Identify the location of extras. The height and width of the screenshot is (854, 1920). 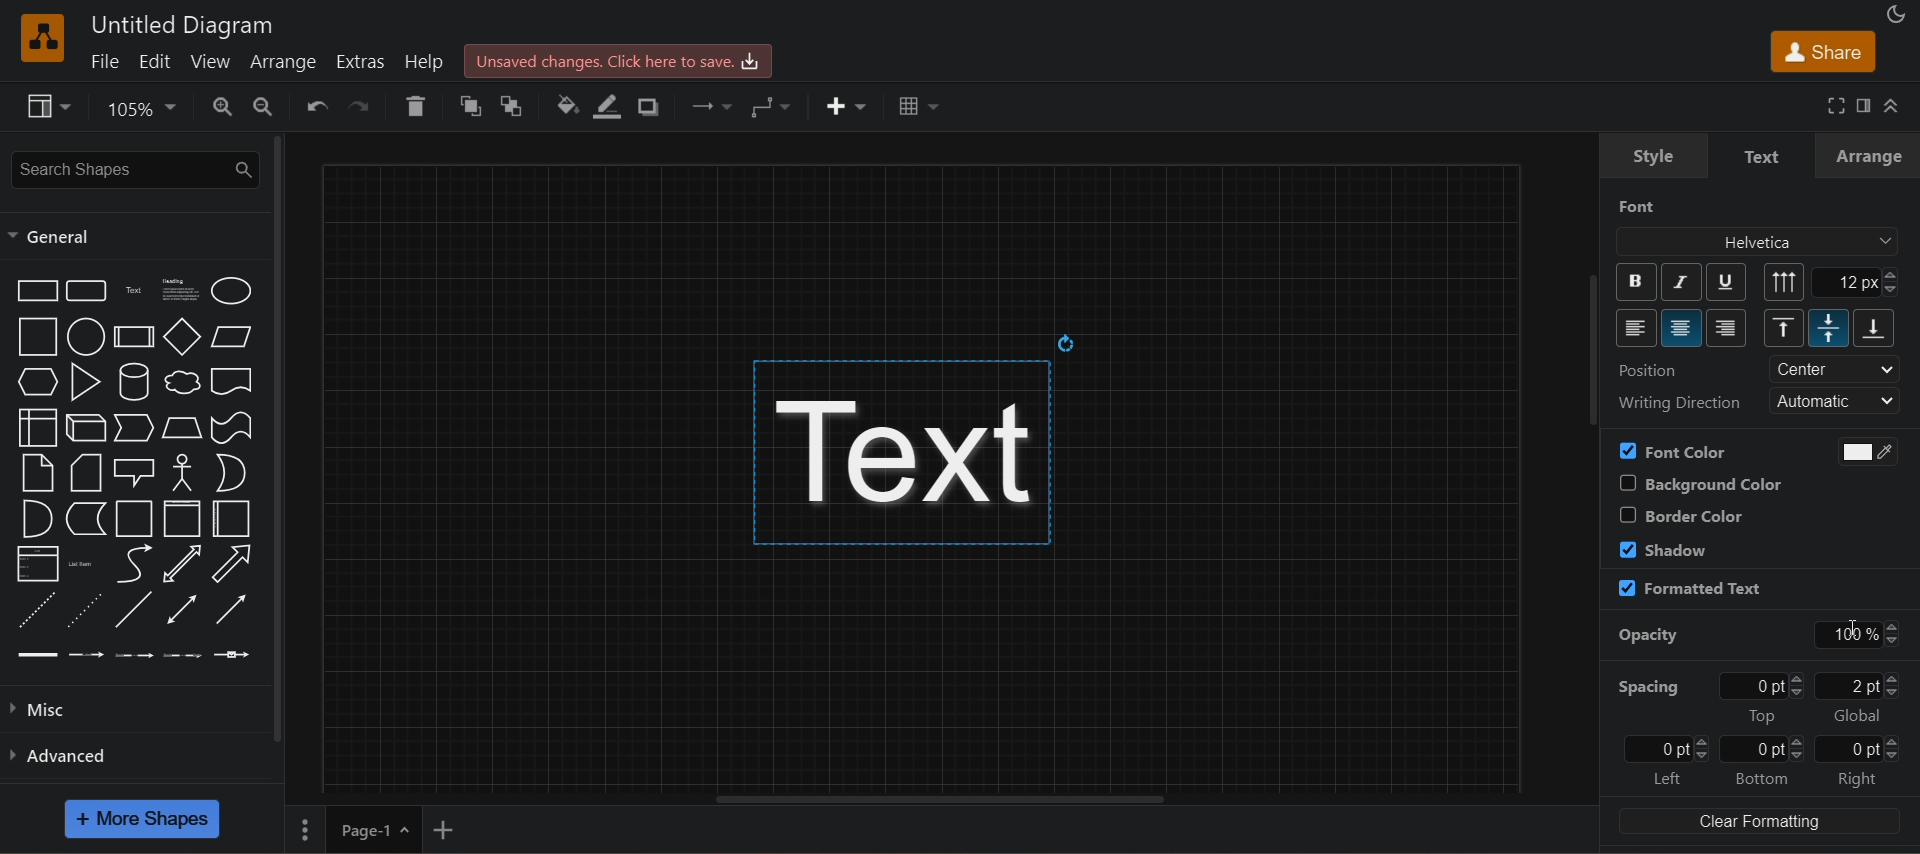
(358, 60).